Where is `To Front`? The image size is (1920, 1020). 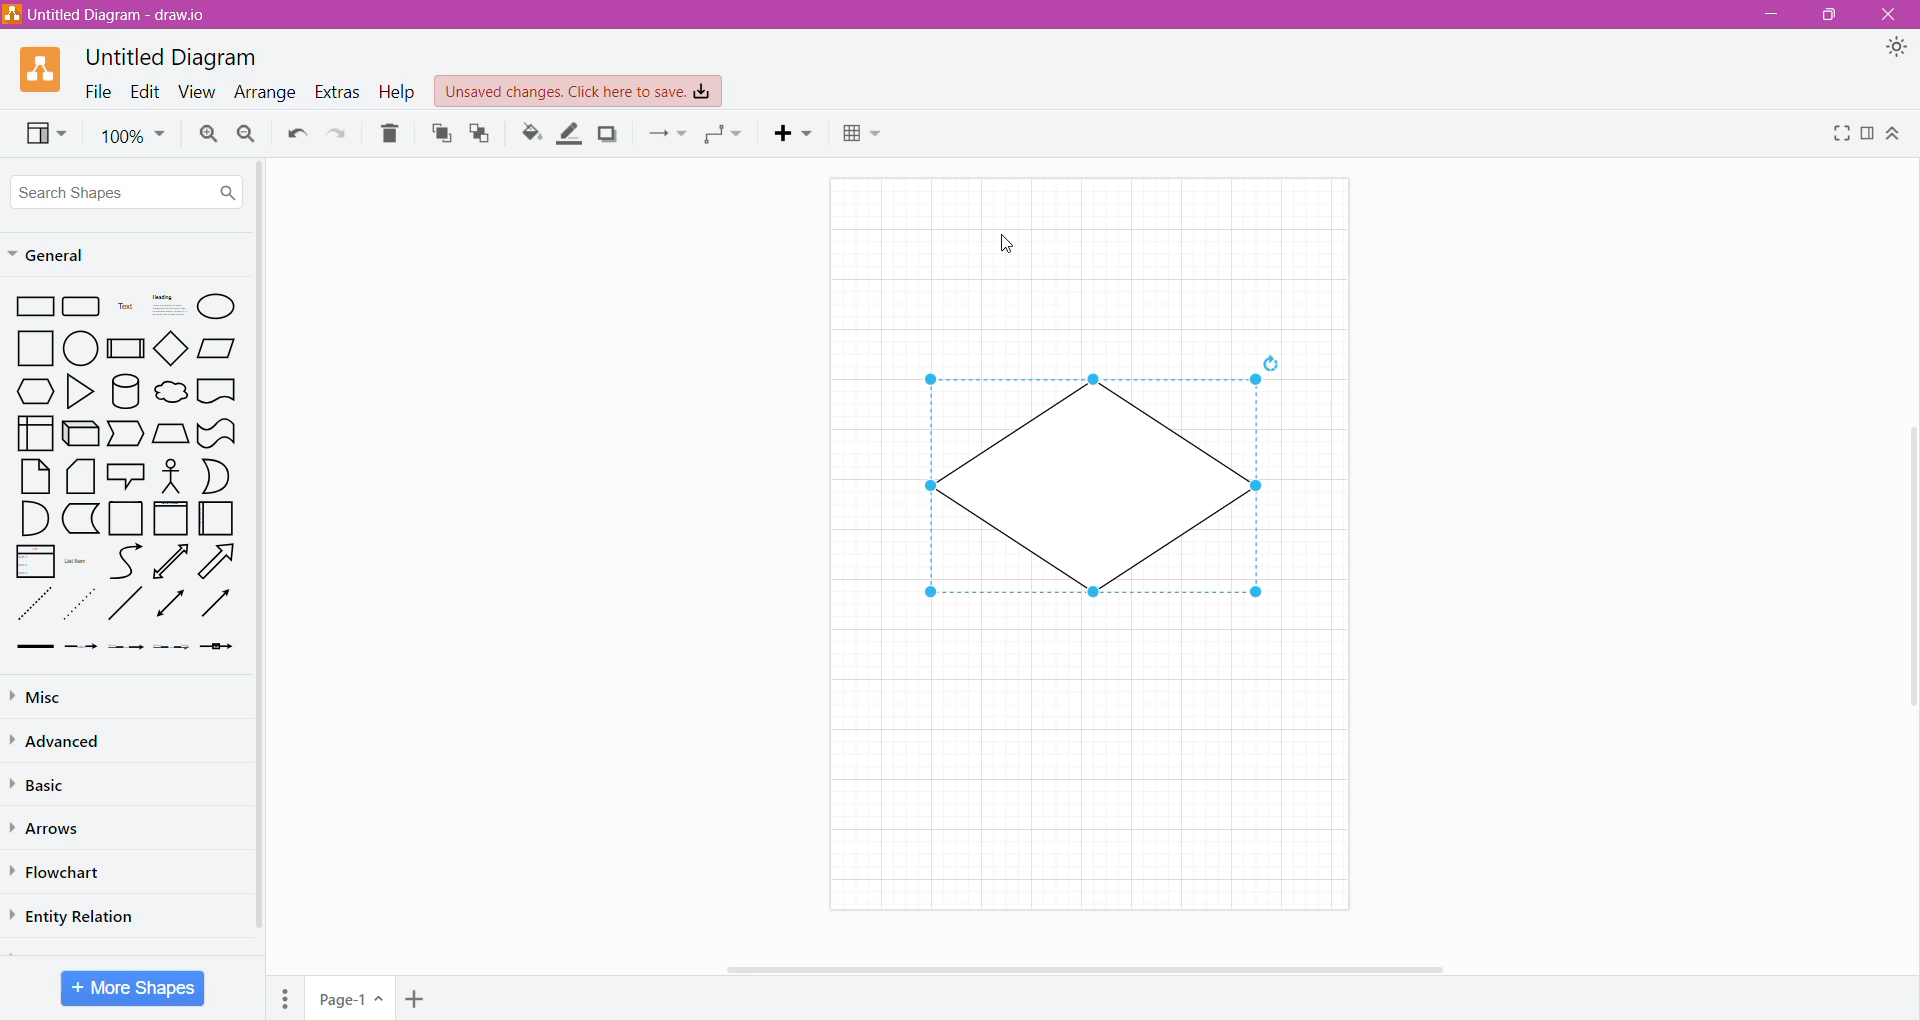
To Front is located at coordinates (440, 134).